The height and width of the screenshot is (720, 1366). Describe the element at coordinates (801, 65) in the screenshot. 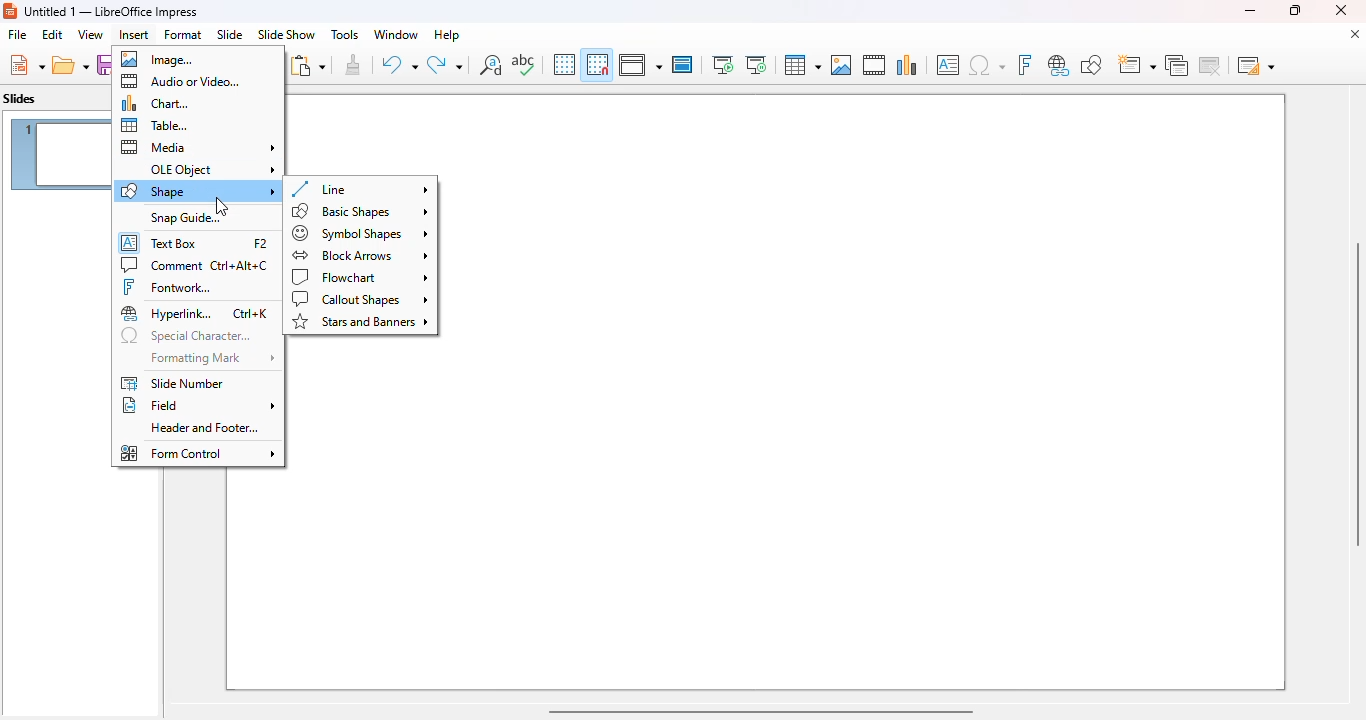

I see `table` at that location.